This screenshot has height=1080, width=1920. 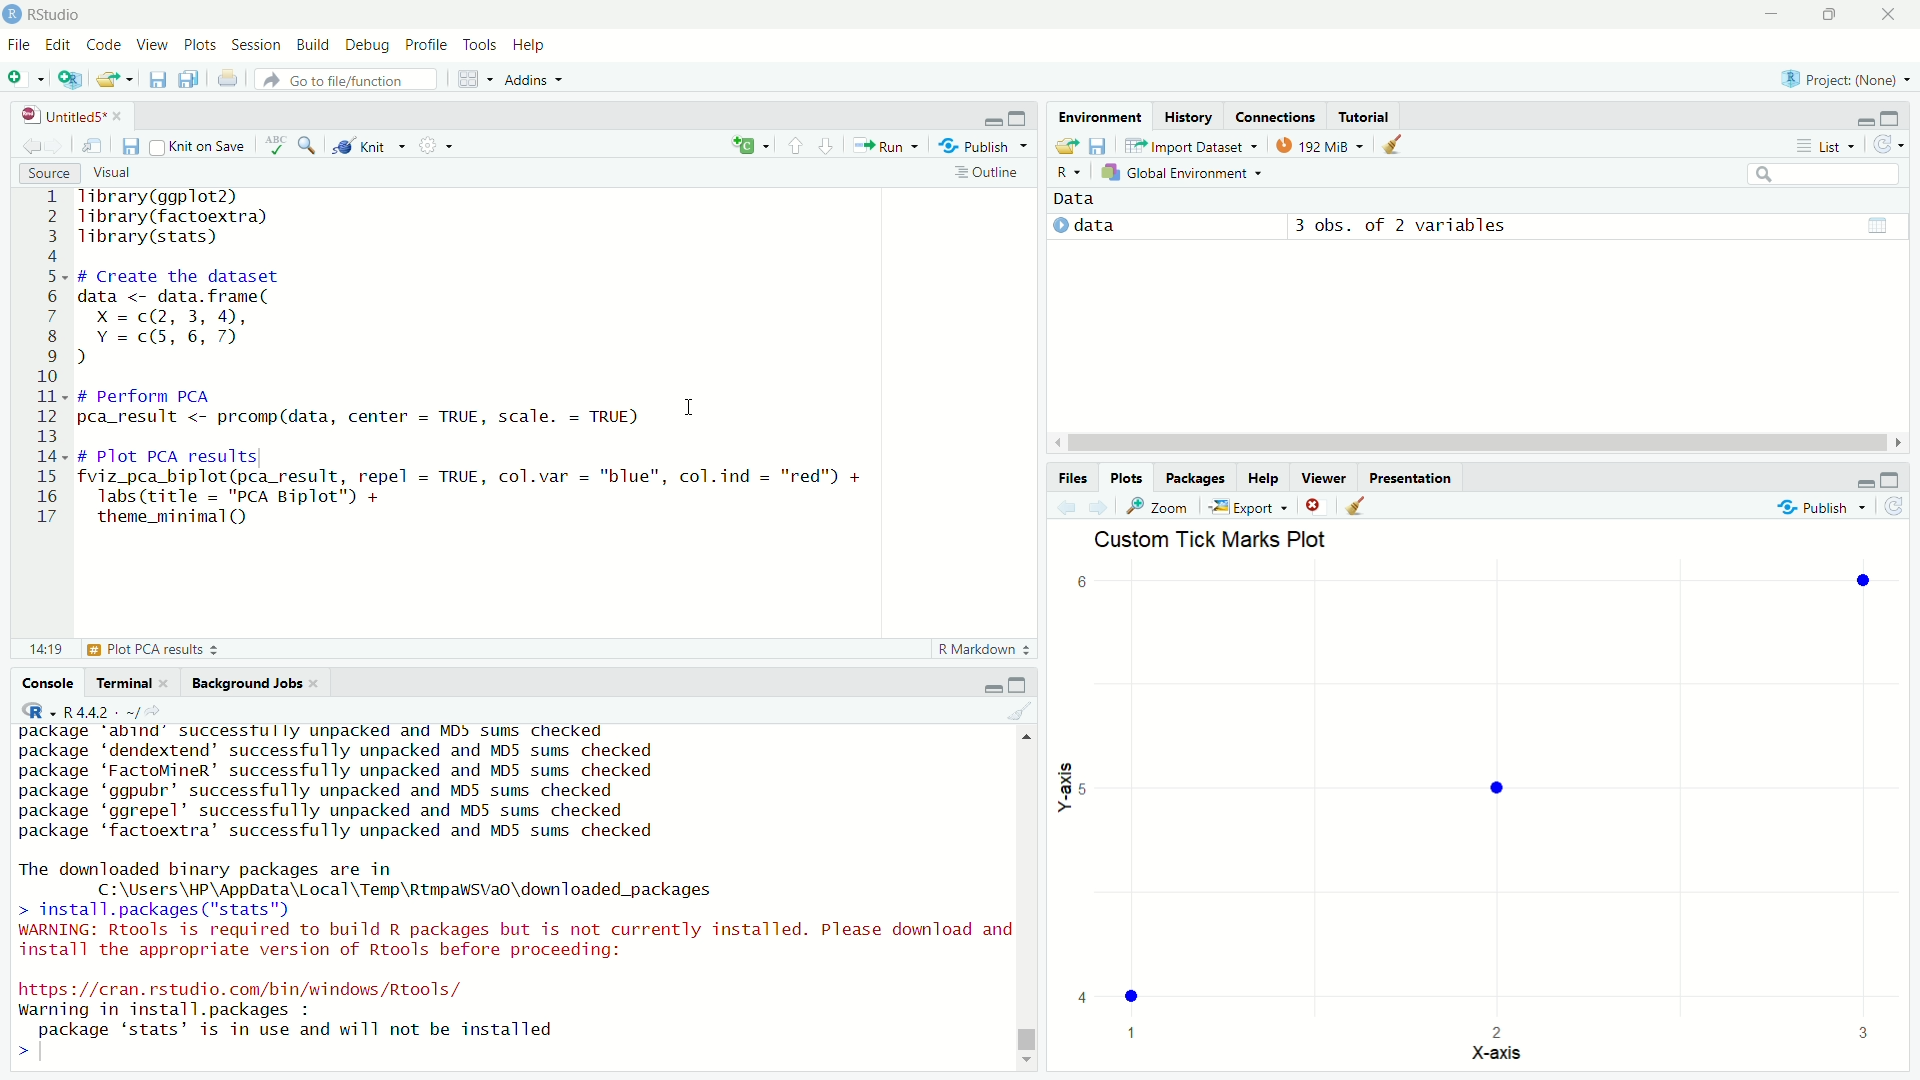 What do you see at coordinates (1863, 478) in the screenshot?
I see `minimize` at bounding box center [1863, 478].